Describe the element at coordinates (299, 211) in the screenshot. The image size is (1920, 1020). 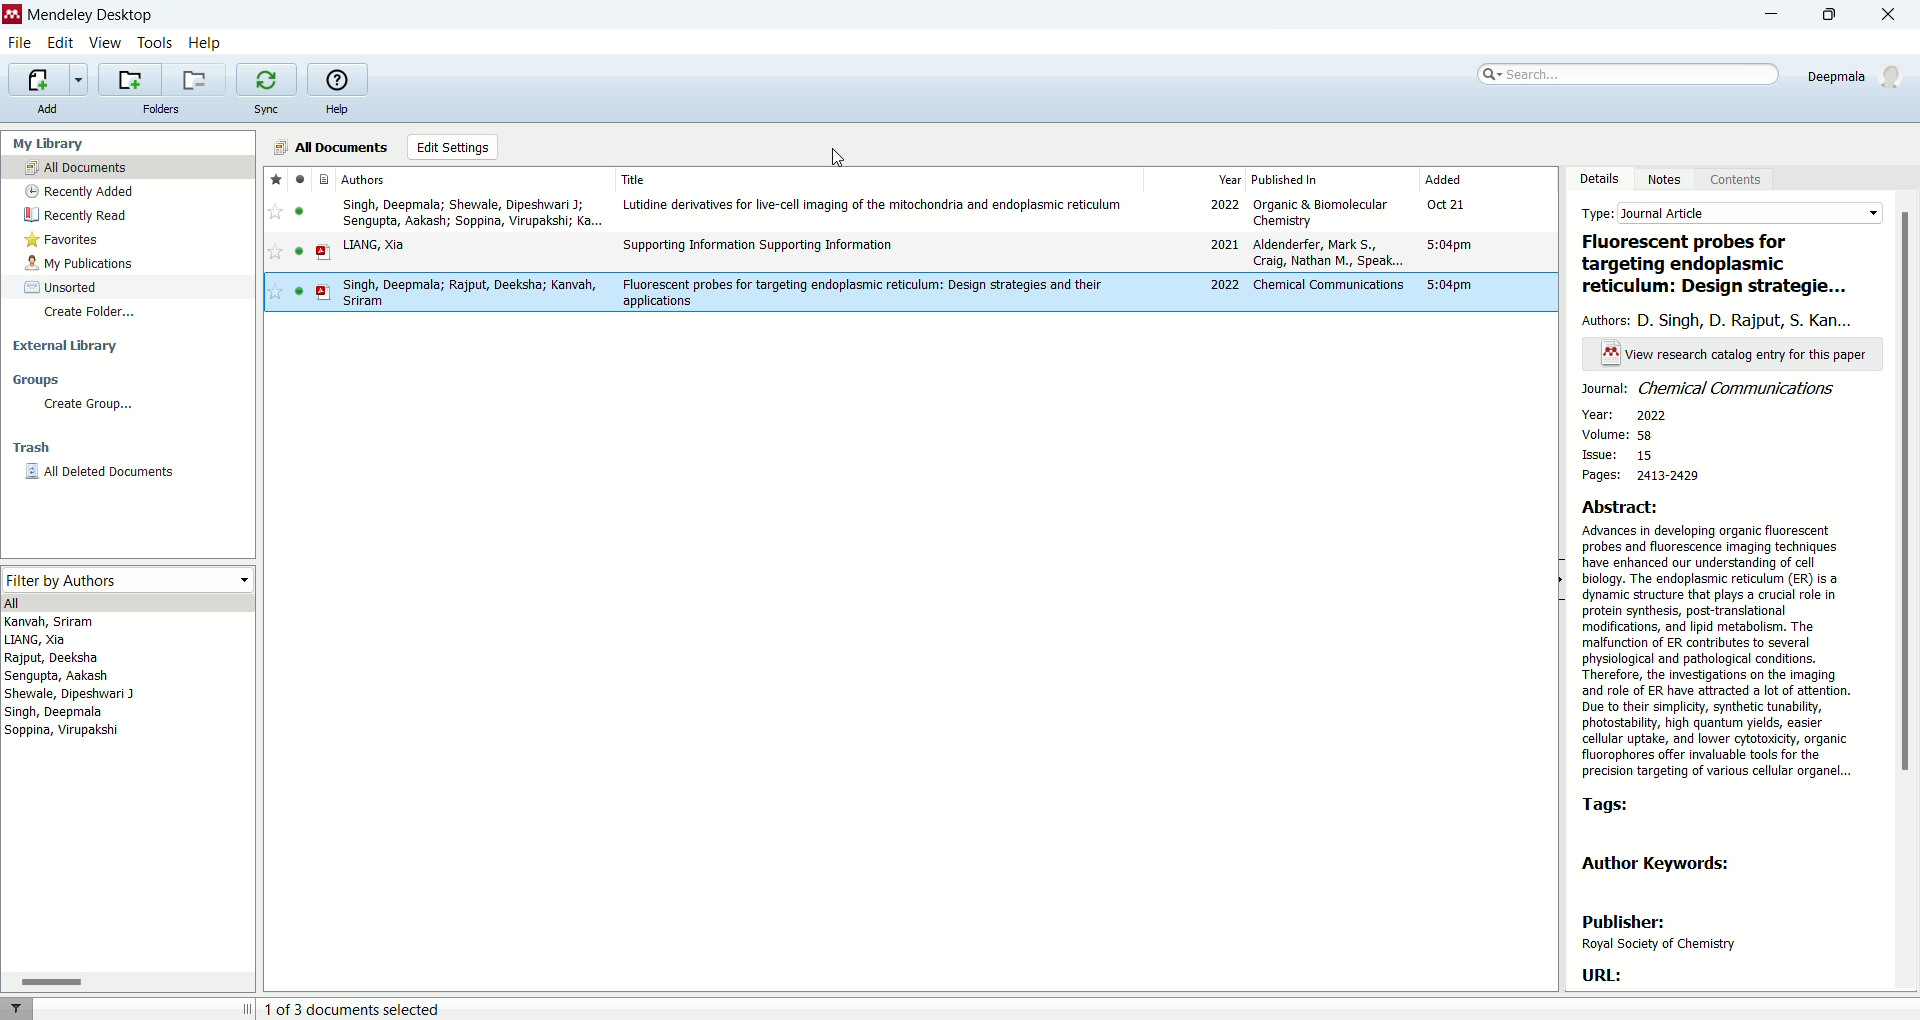
I see `read/unread` at that location.